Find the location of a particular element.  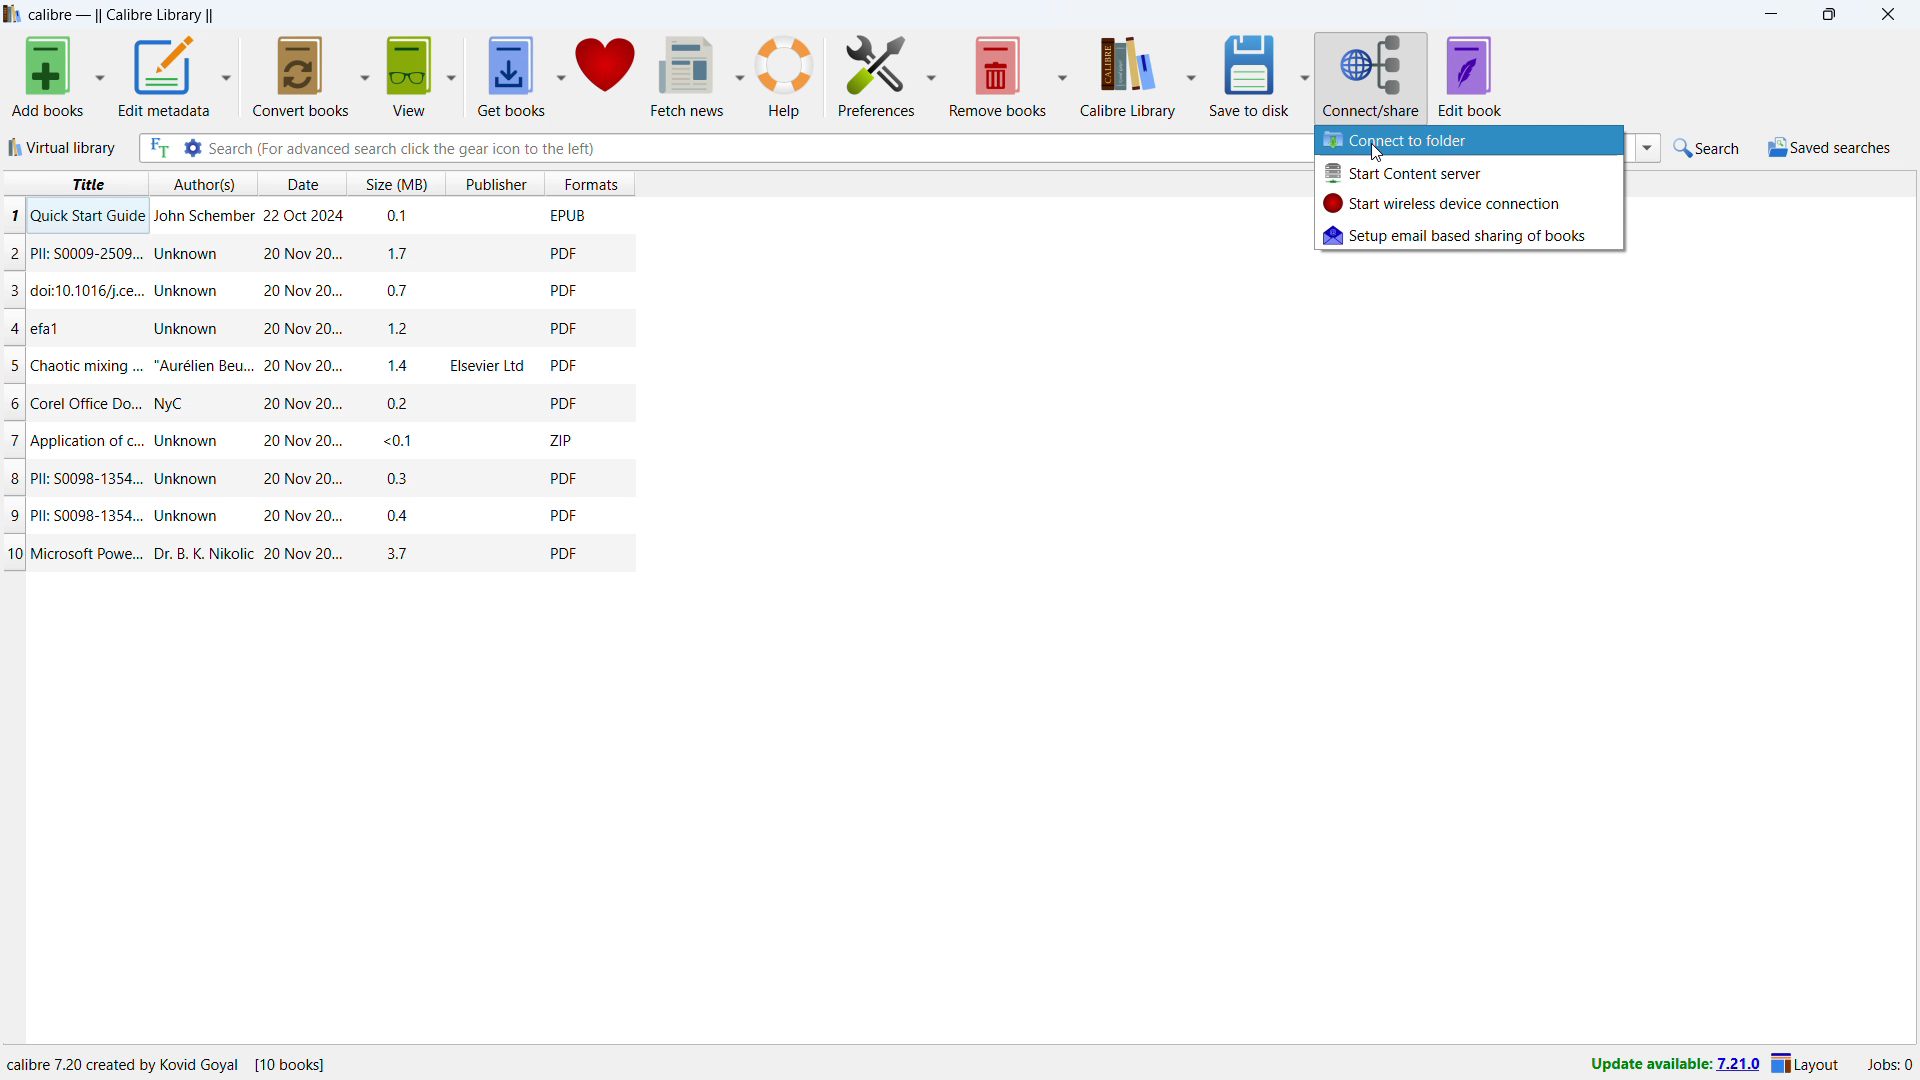

connect to folder is located at coordinates (1469, 140).